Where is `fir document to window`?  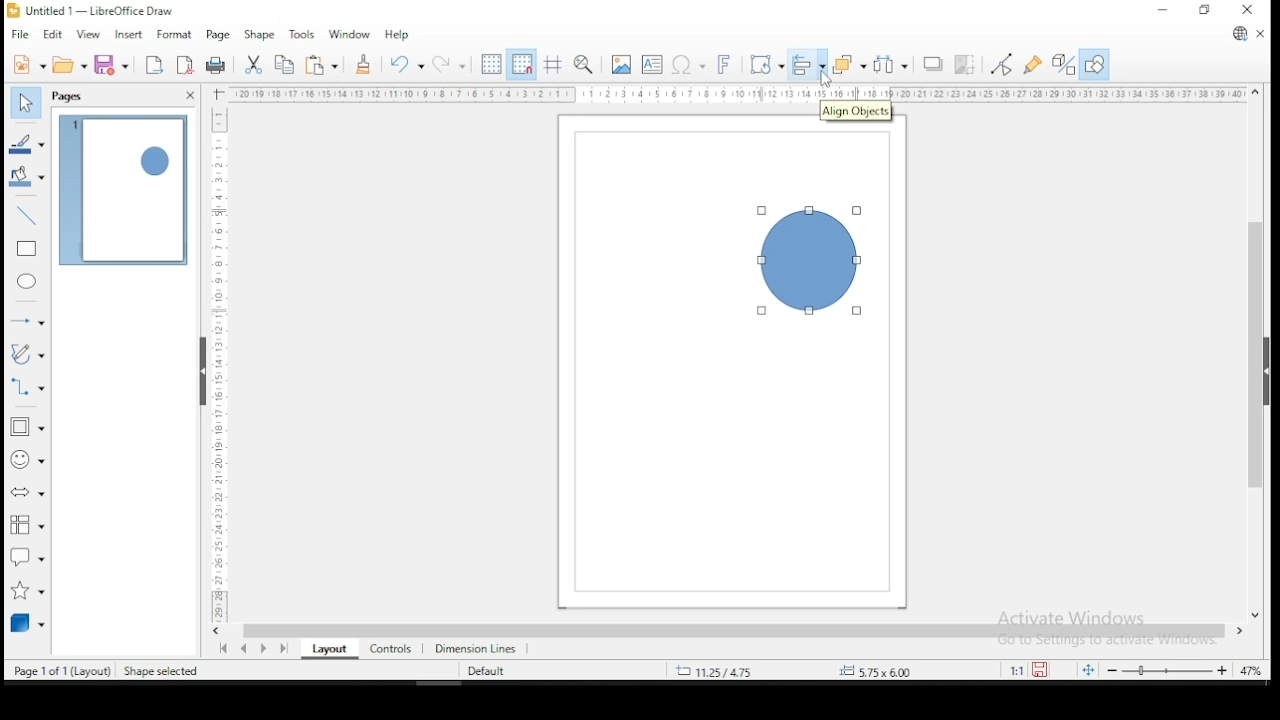
fir document to window is located at coordinates (1085, 669).